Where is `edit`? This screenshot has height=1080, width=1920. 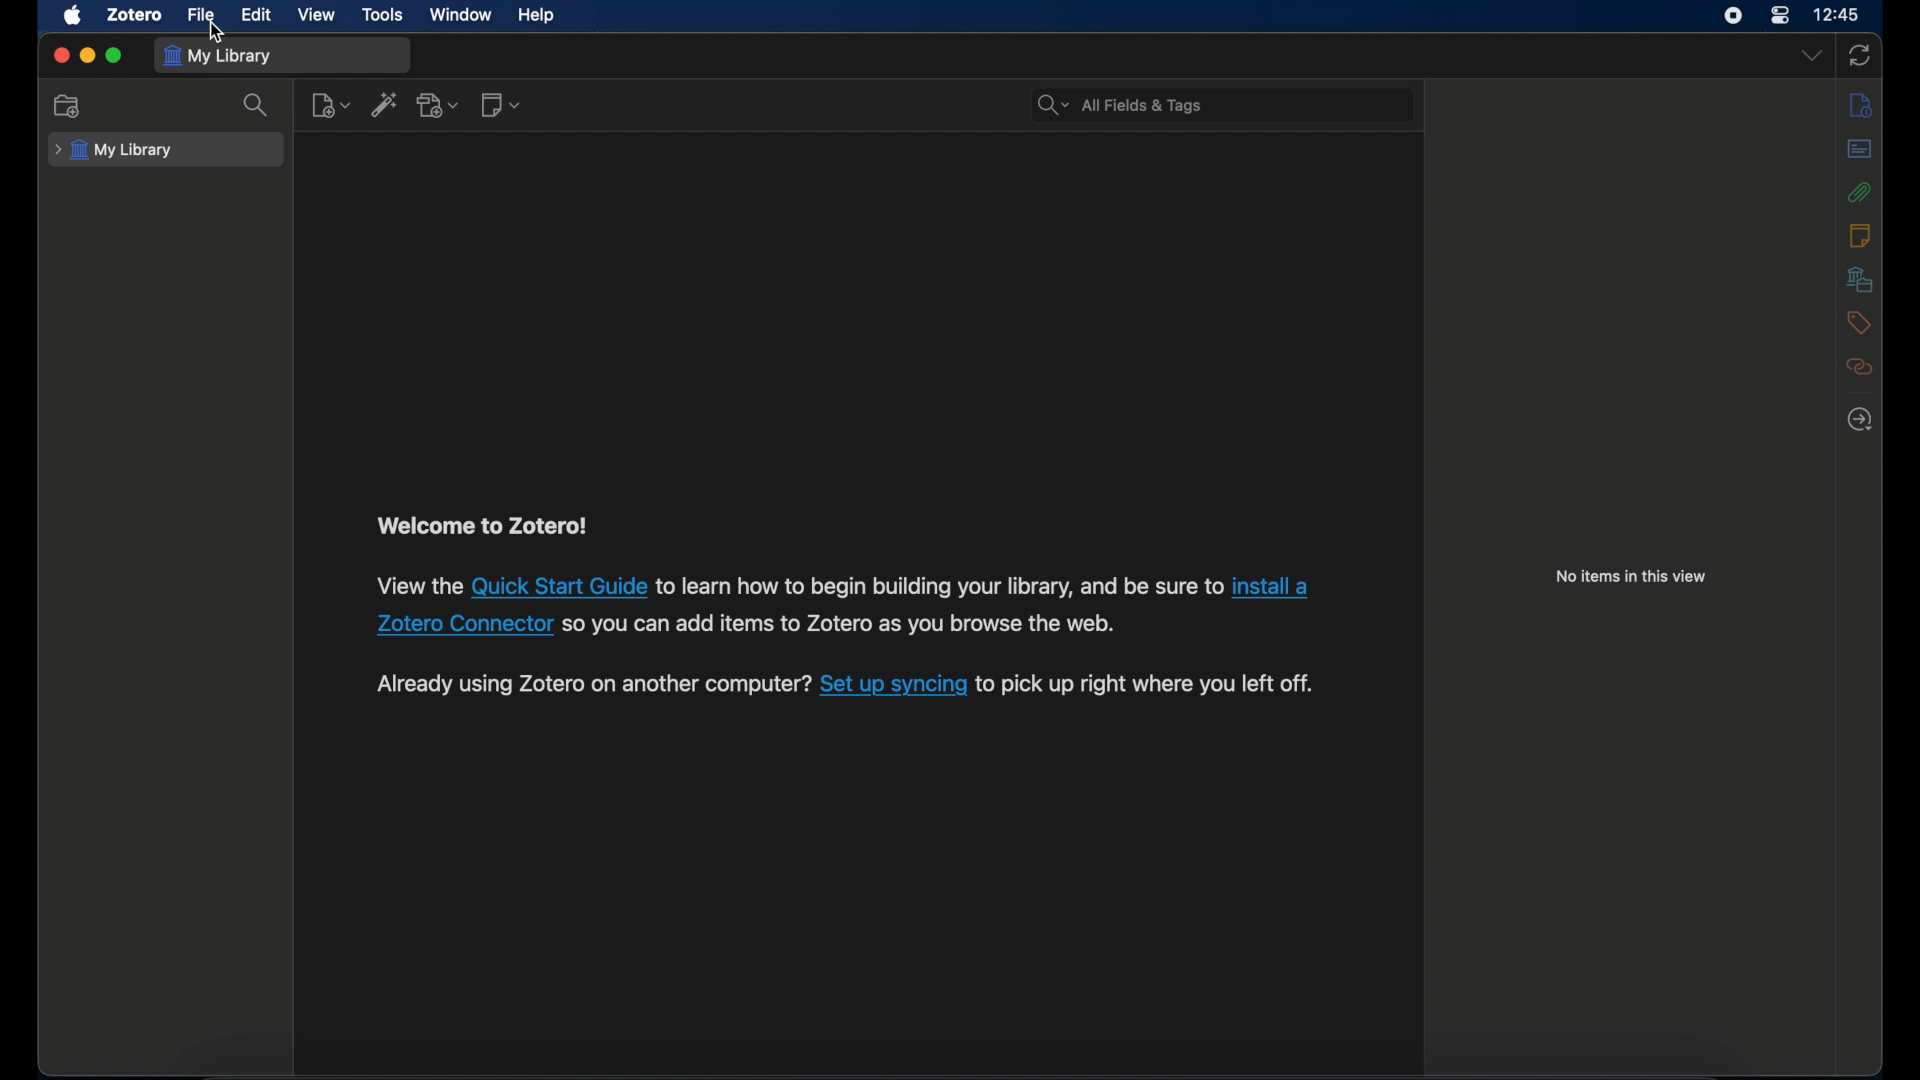
edit is located at coordinates (258, 15).